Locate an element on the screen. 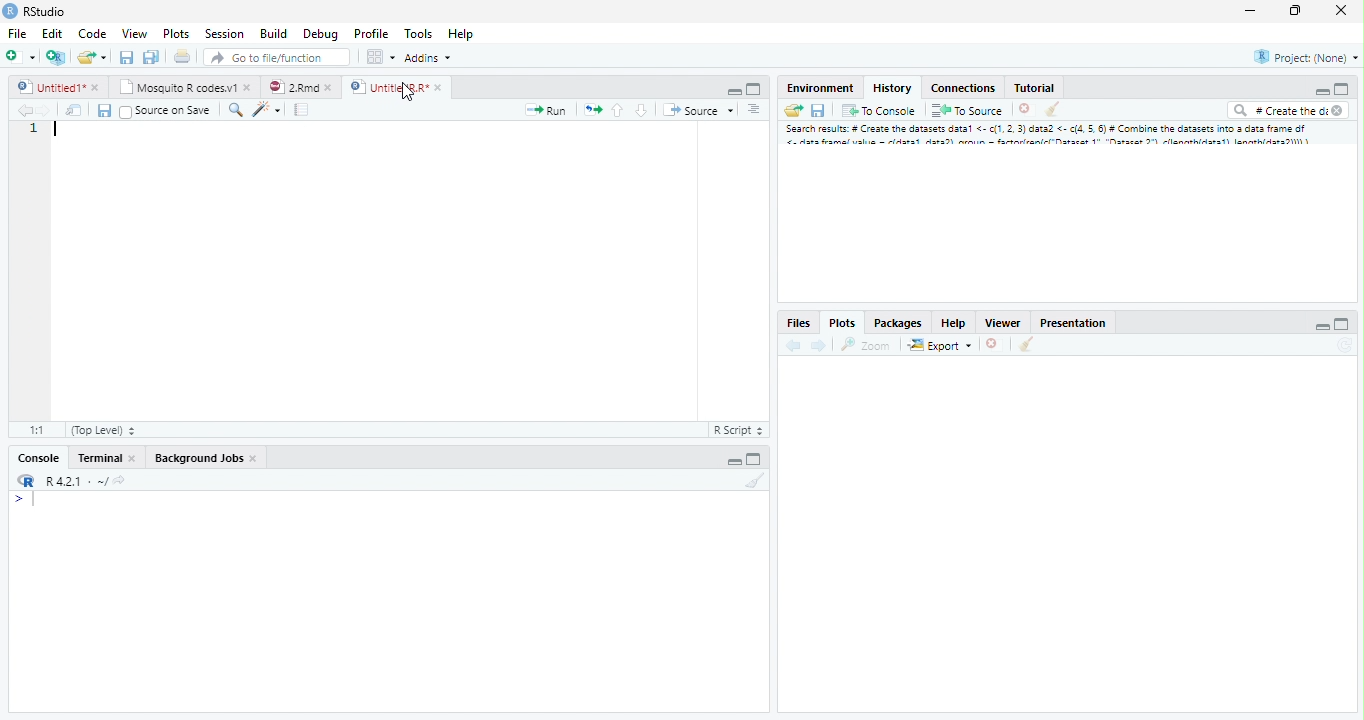 This screenshot has height=720, width=1364. UntitledR.R is located at coordinates (396, 86).